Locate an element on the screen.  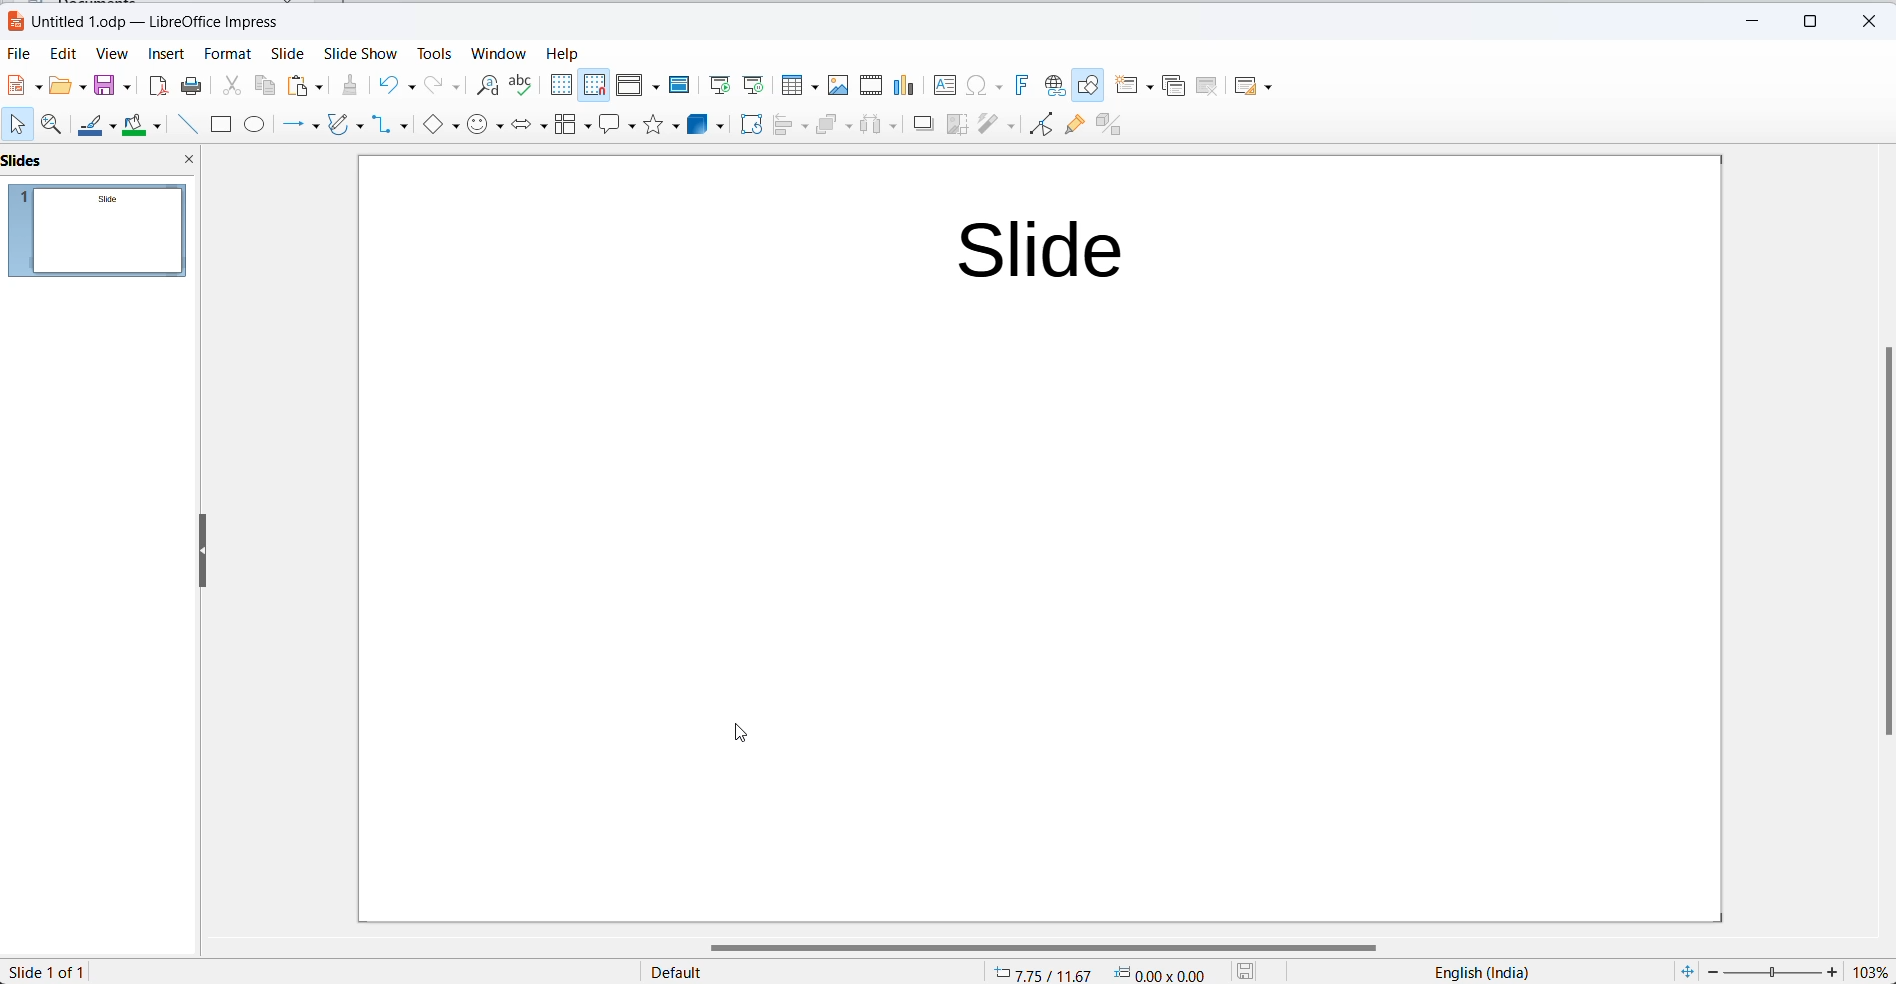
insert audio or video is located at coordinates (872, 84).